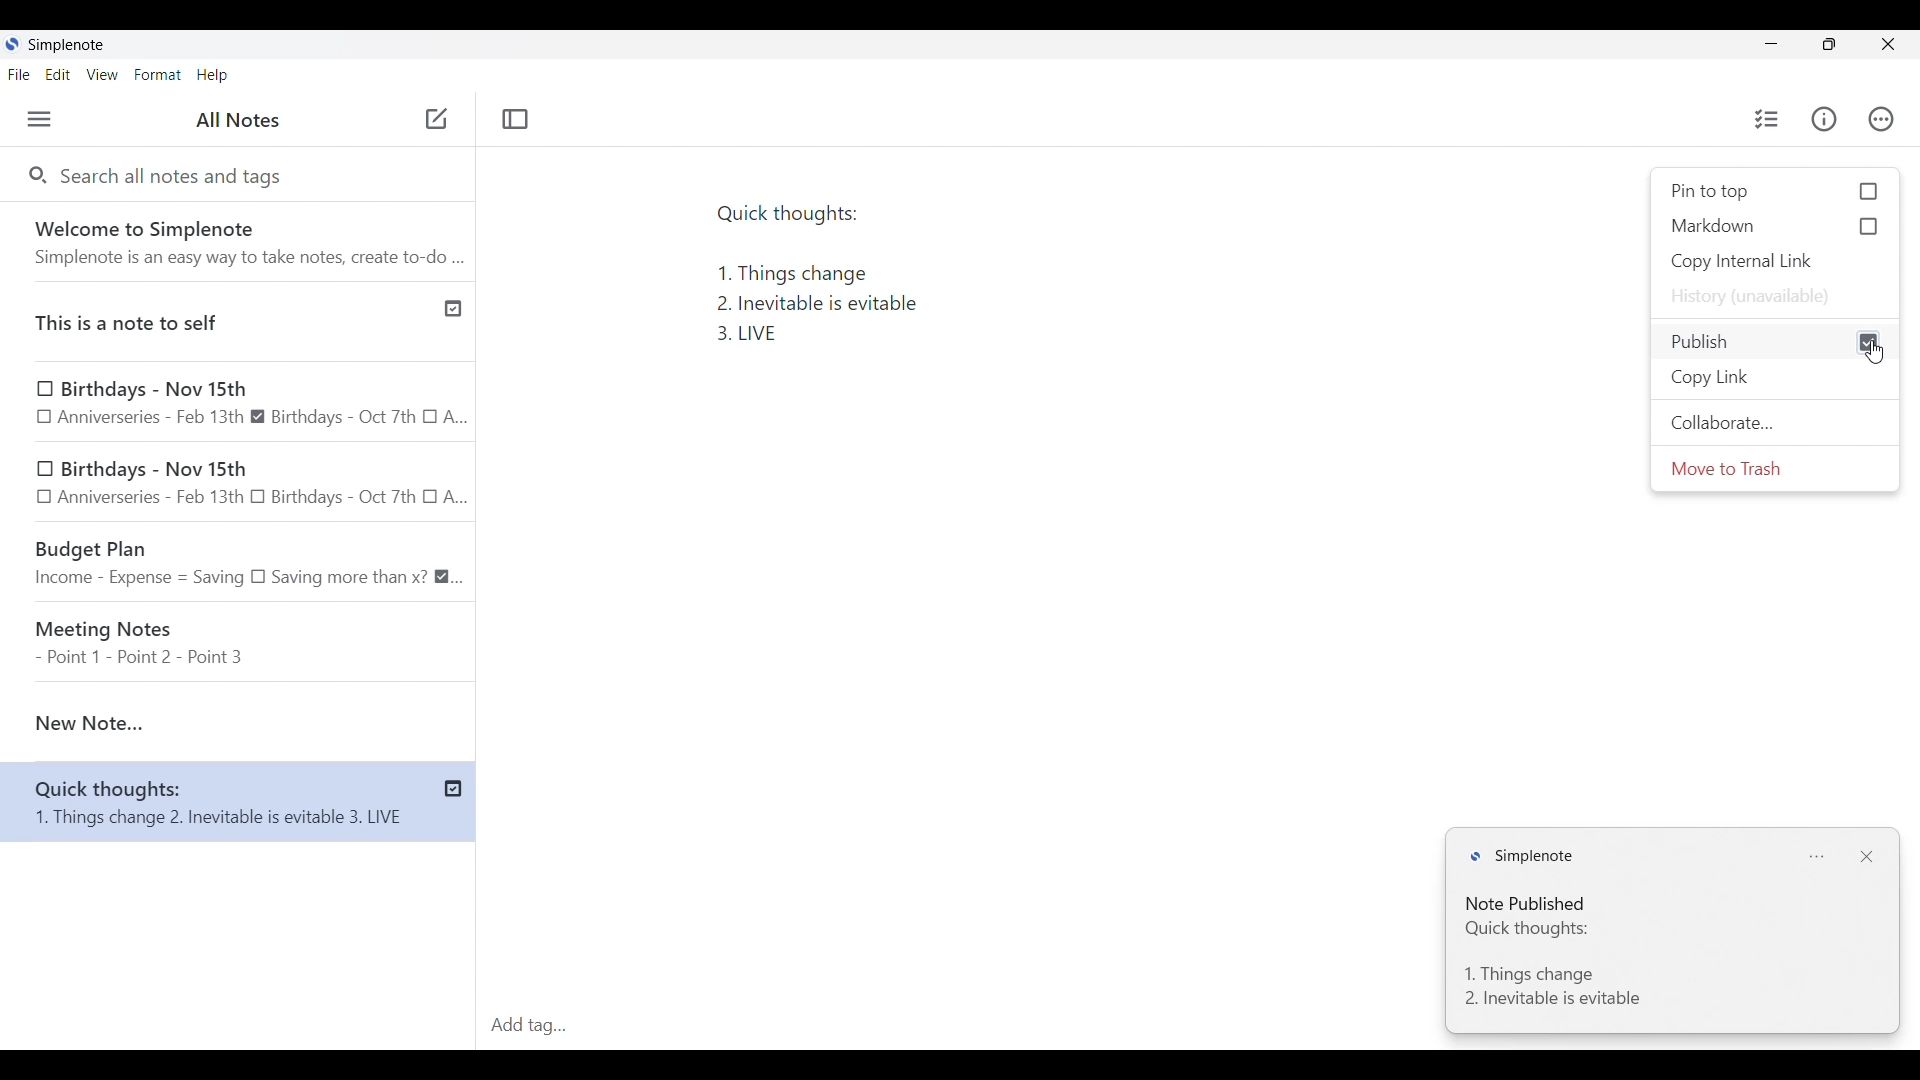 This screenshot has width=1920, height=1080. What do you see at coordinates (103, 74) in the screenshot?
I see `View menu` at bounding box center [103, 74].